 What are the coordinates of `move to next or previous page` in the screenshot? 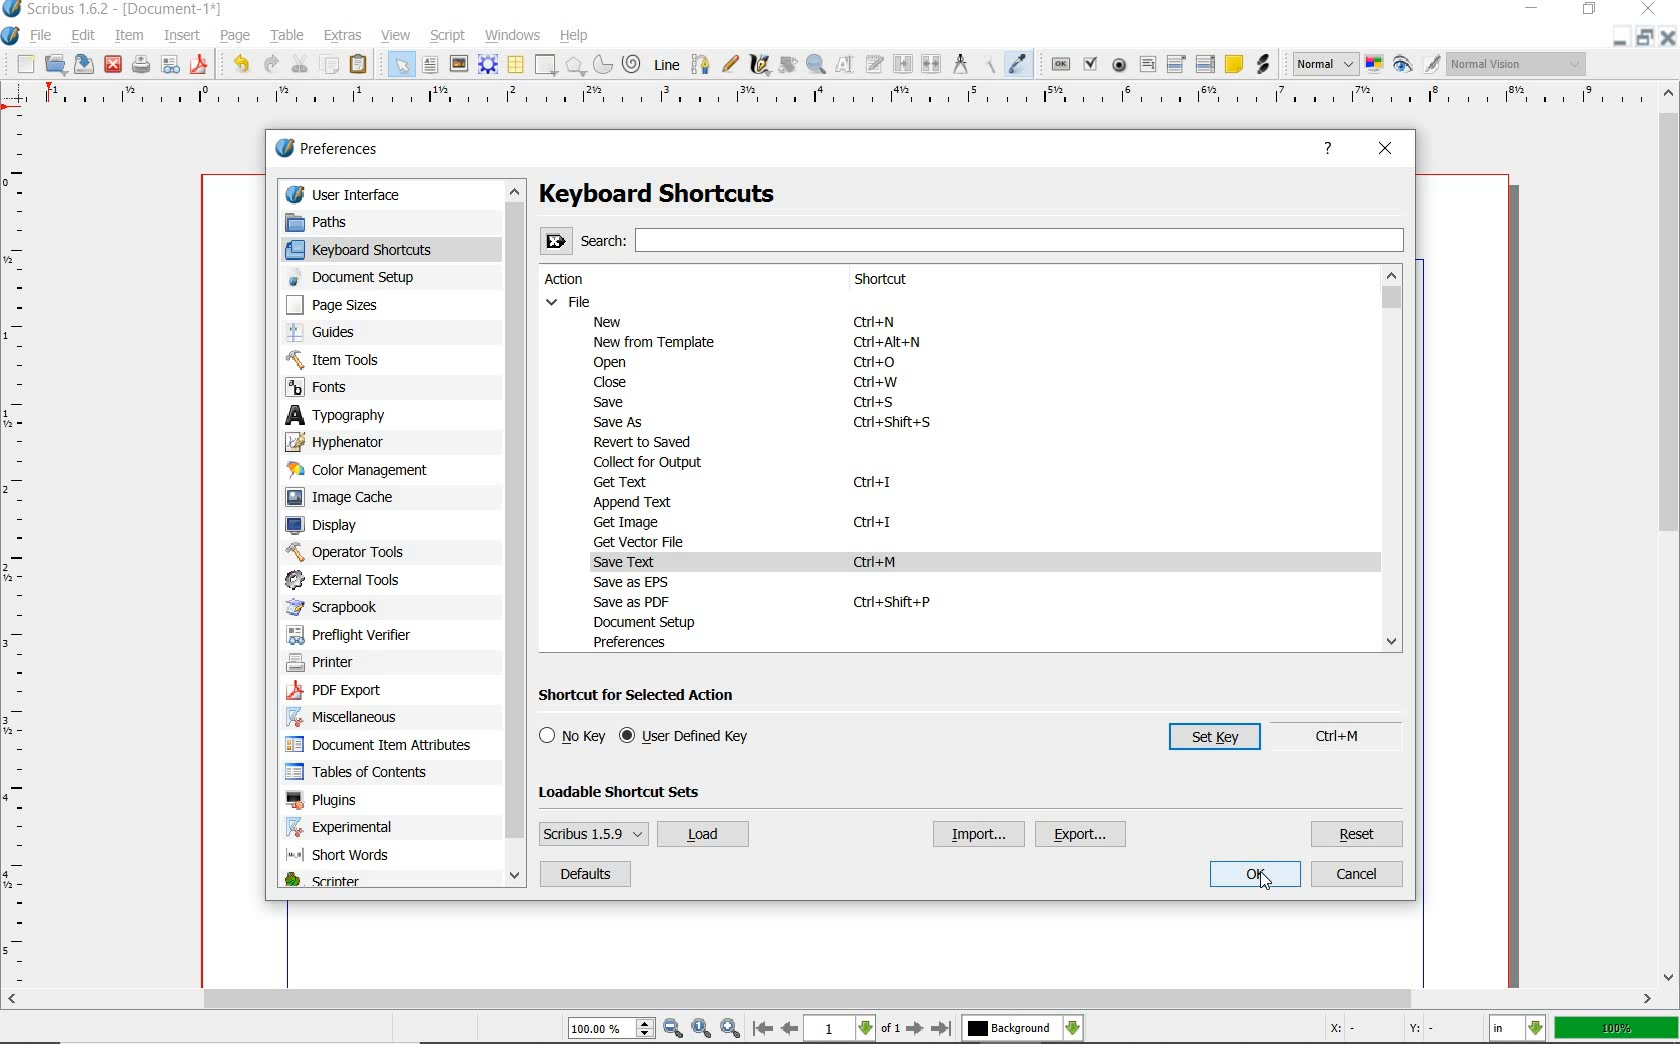 It's located at (851, 1029).